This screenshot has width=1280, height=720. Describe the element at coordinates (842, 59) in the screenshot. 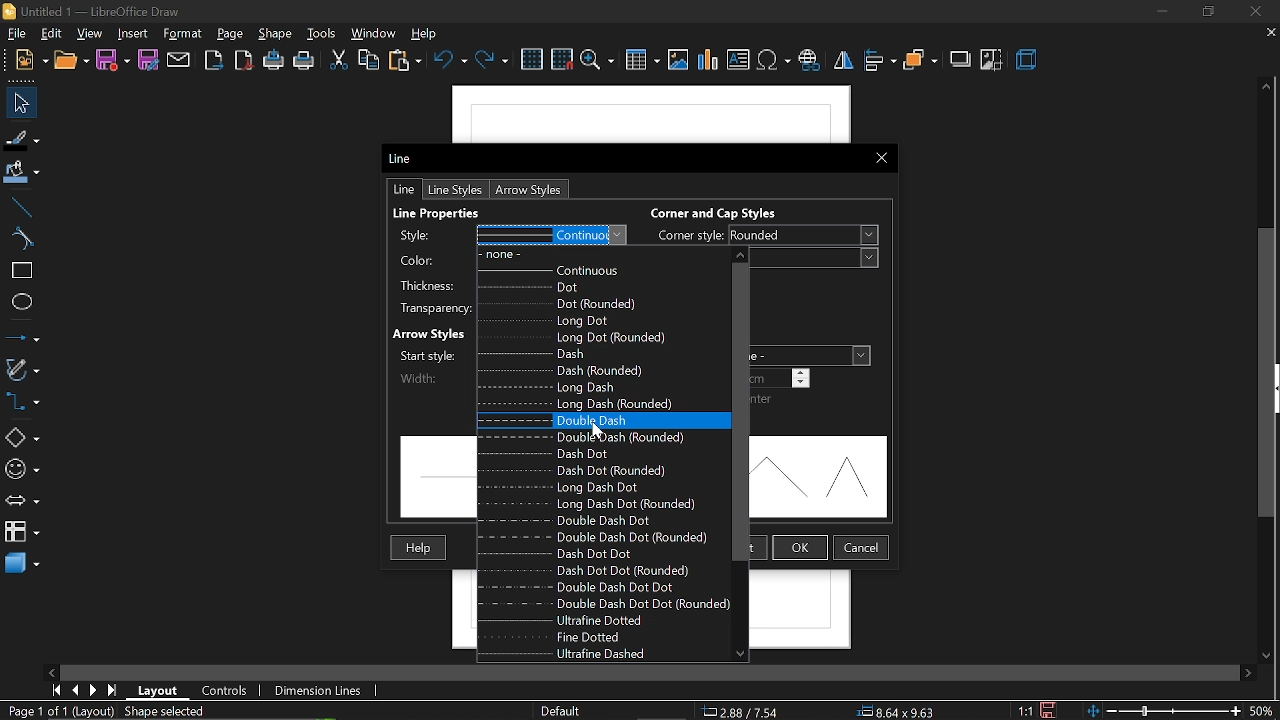

I see `flip` at that location.